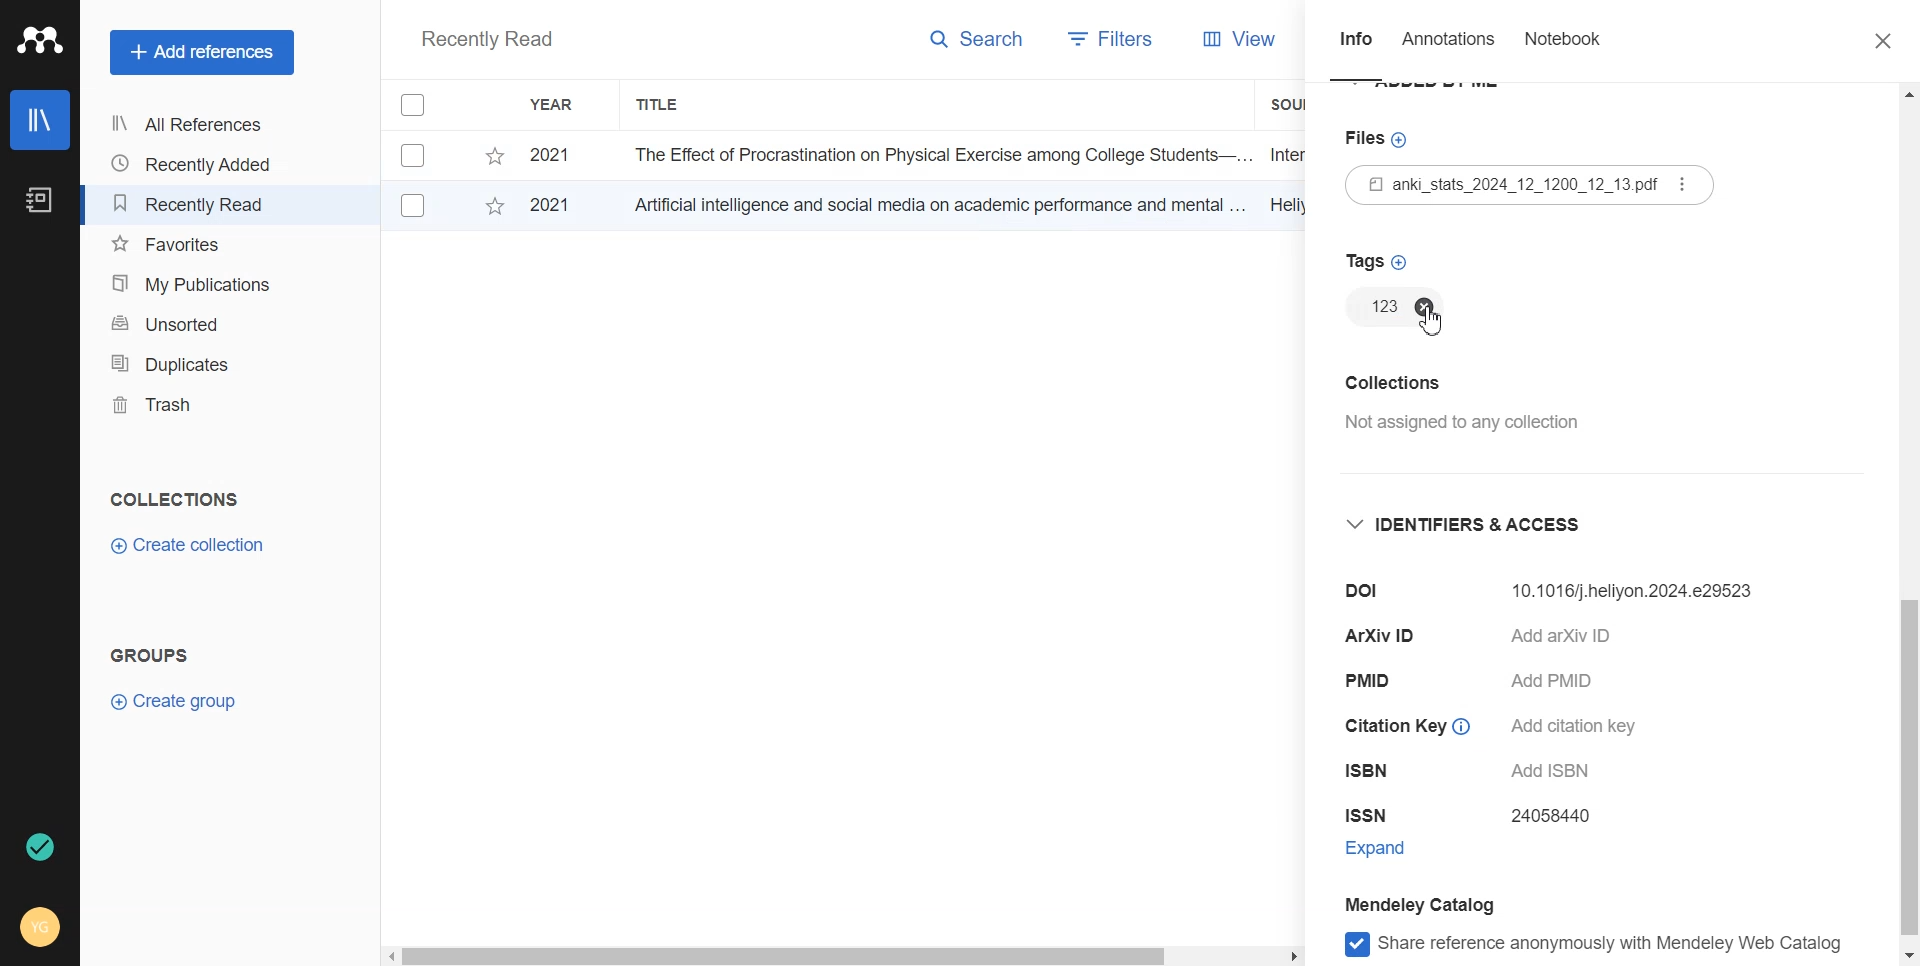  Describe the element at coordinates (843, 954) in the screenshot. I see `Horizontal scroll bar` at that location.